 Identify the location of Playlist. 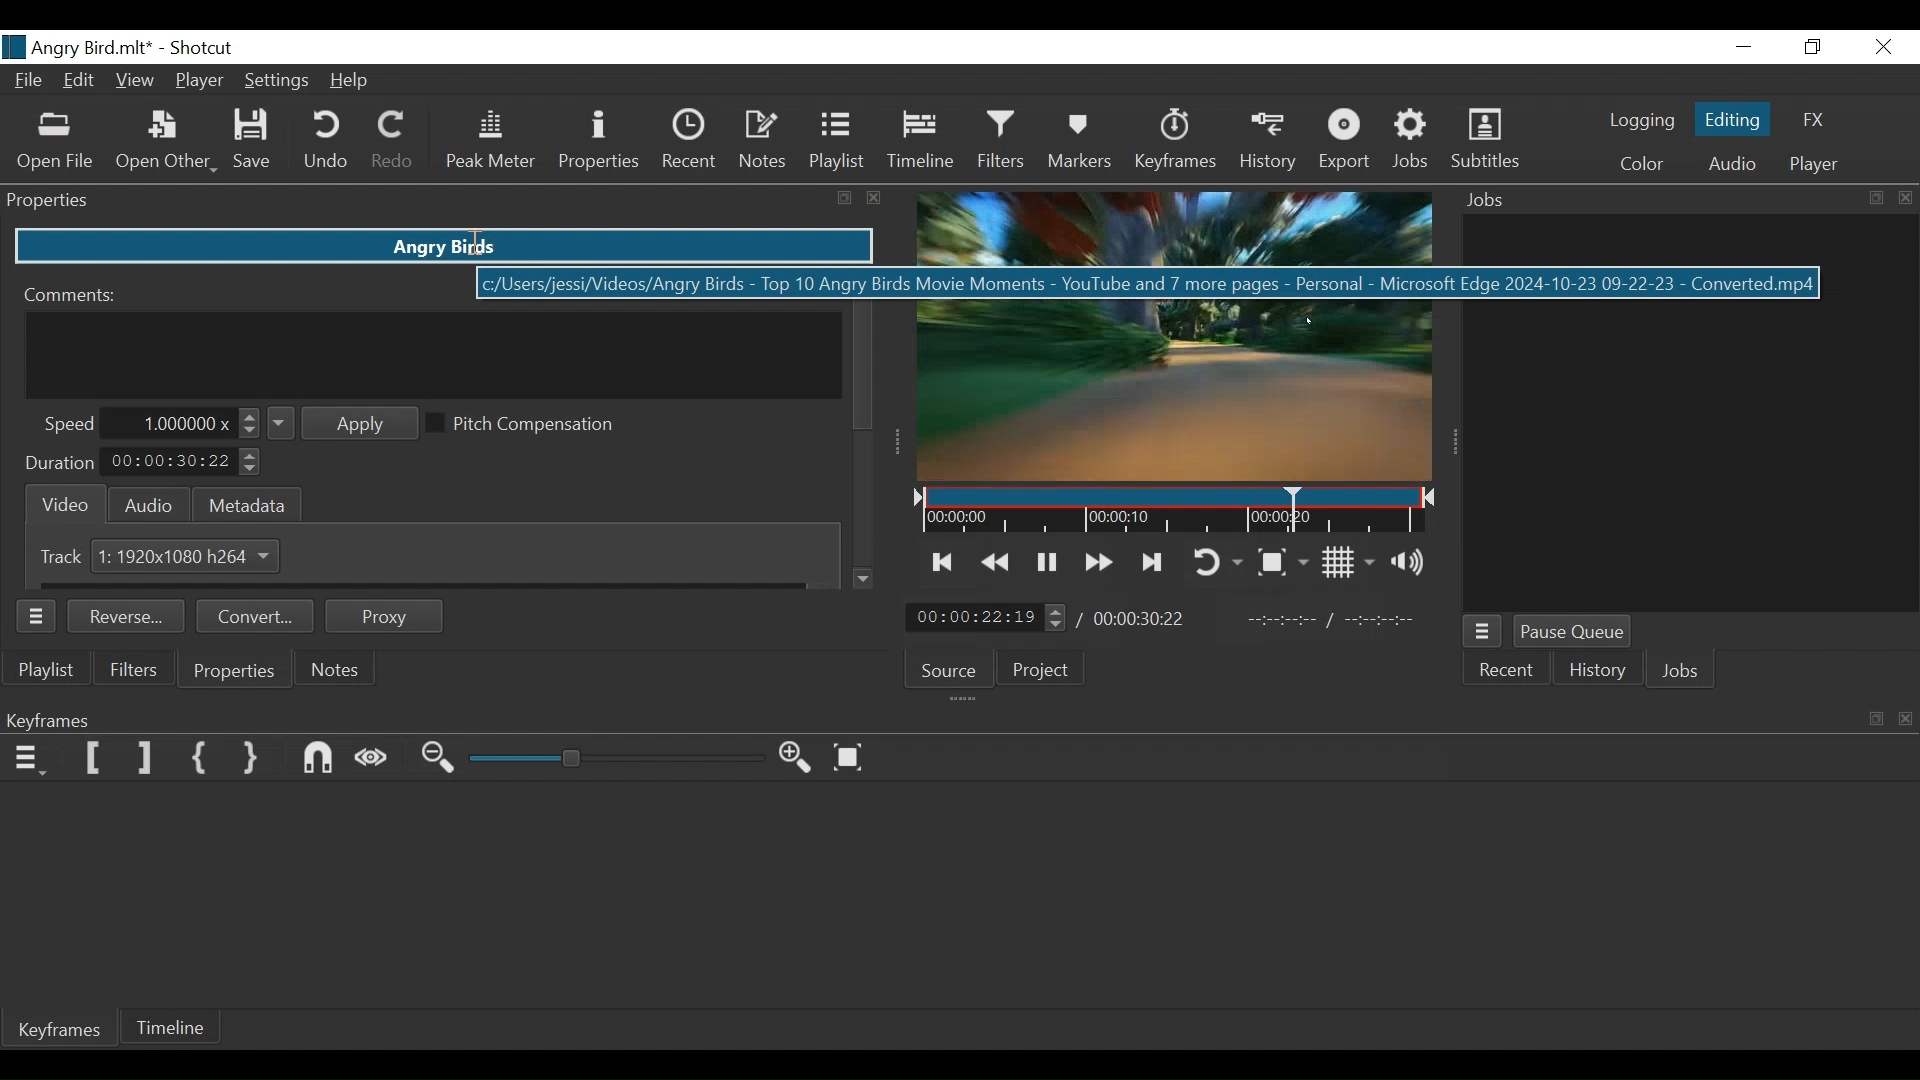
(51, 671).